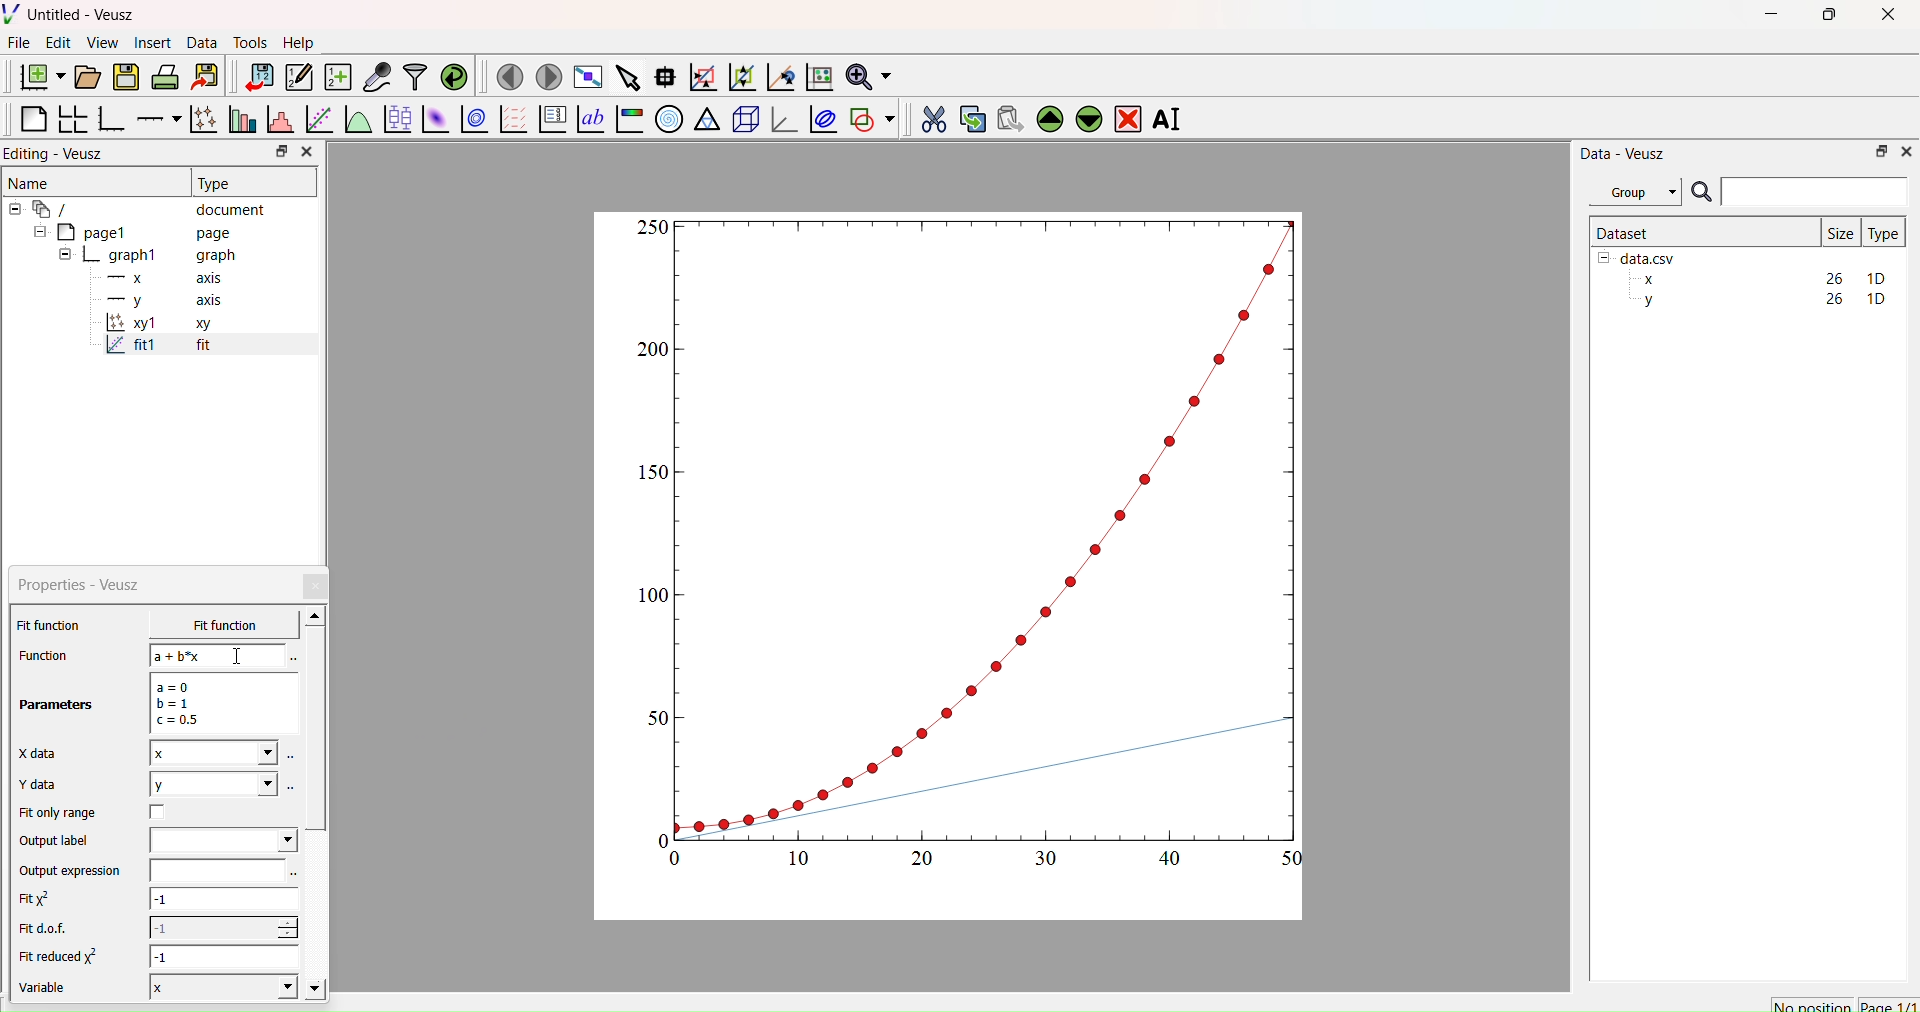 This screenshot has width=1920, height=1012. What do you see at coordinates (205, 78) in the screenshot?
I see `Export to graphics format` at bounding box center [205, 78].